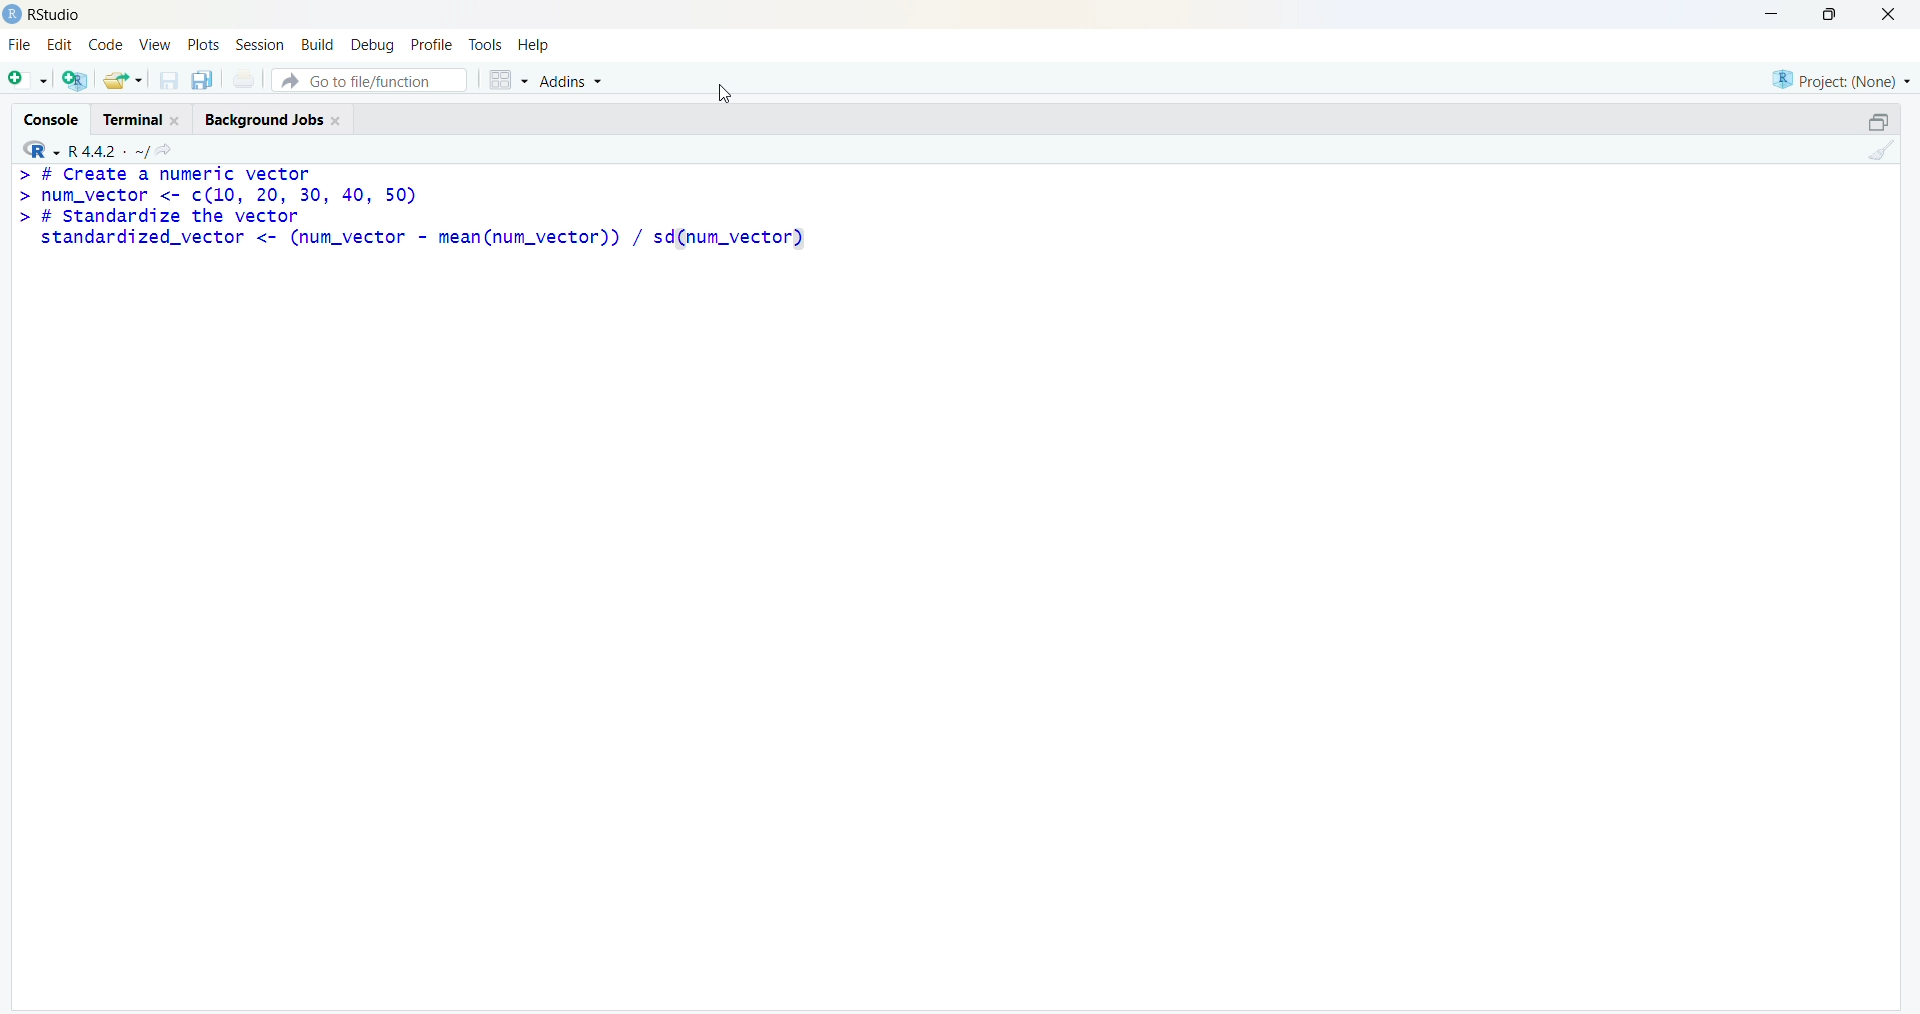 The width and height of the screenshot is (1920, 1014). I want to click on clean, so click(1882, 150).